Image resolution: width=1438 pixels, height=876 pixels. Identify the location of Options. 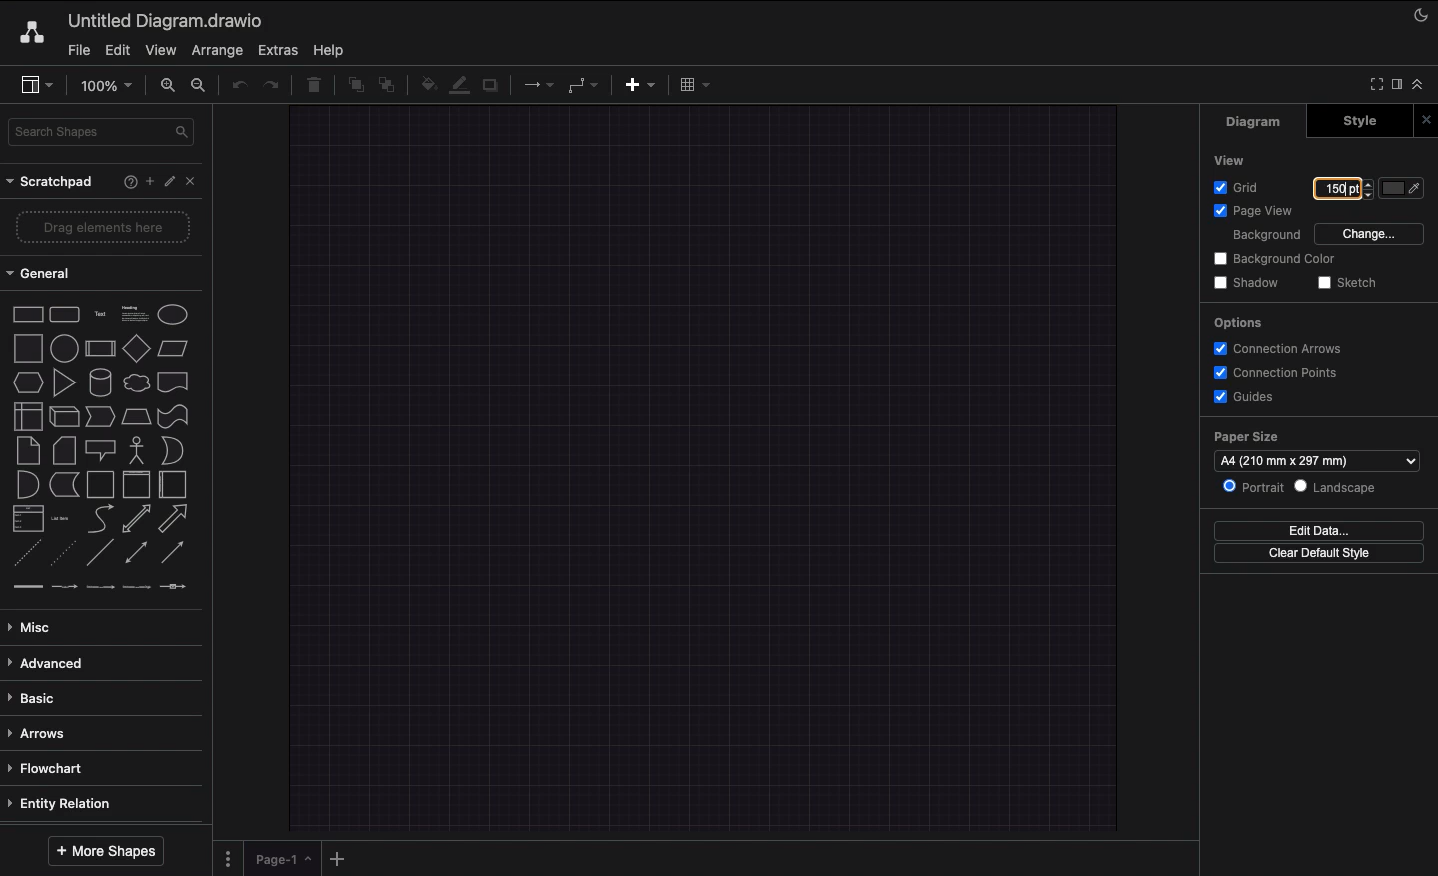
(1239, 324).